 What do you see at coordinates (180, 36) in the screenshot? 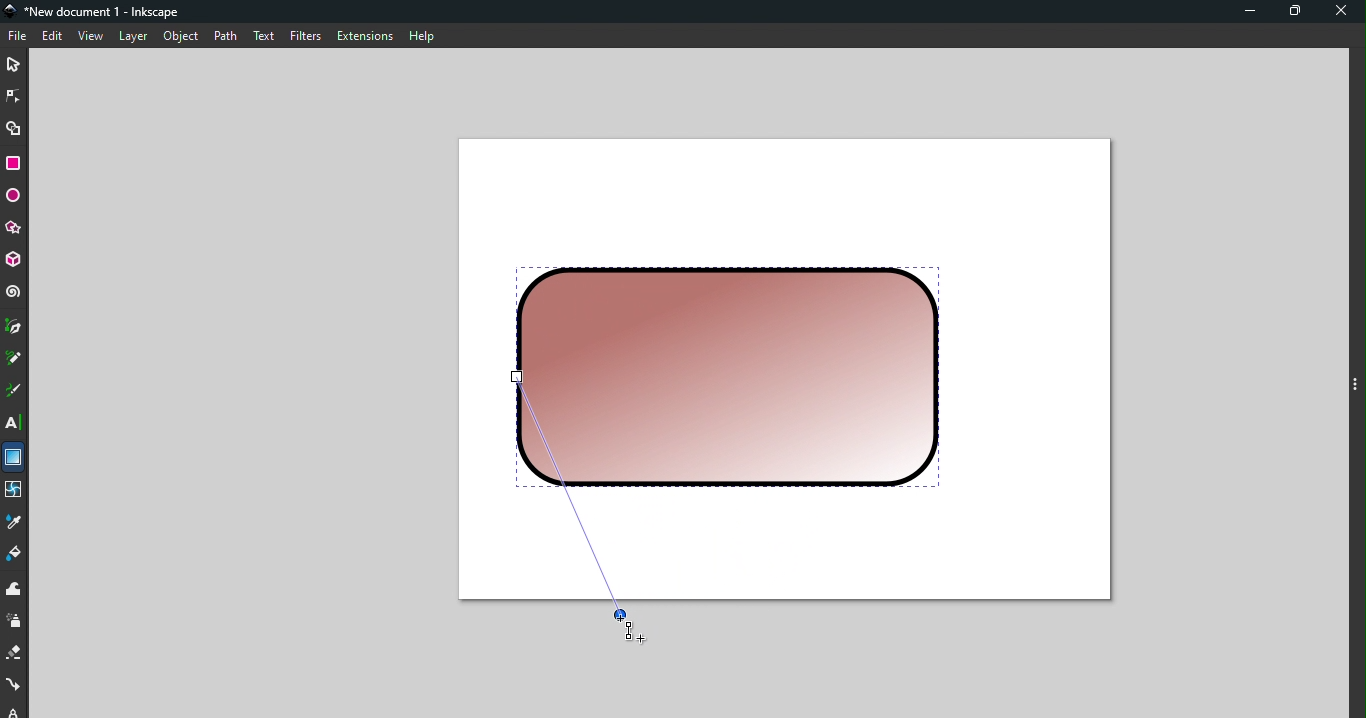
I see `Object` at bounding box center [180, 36].